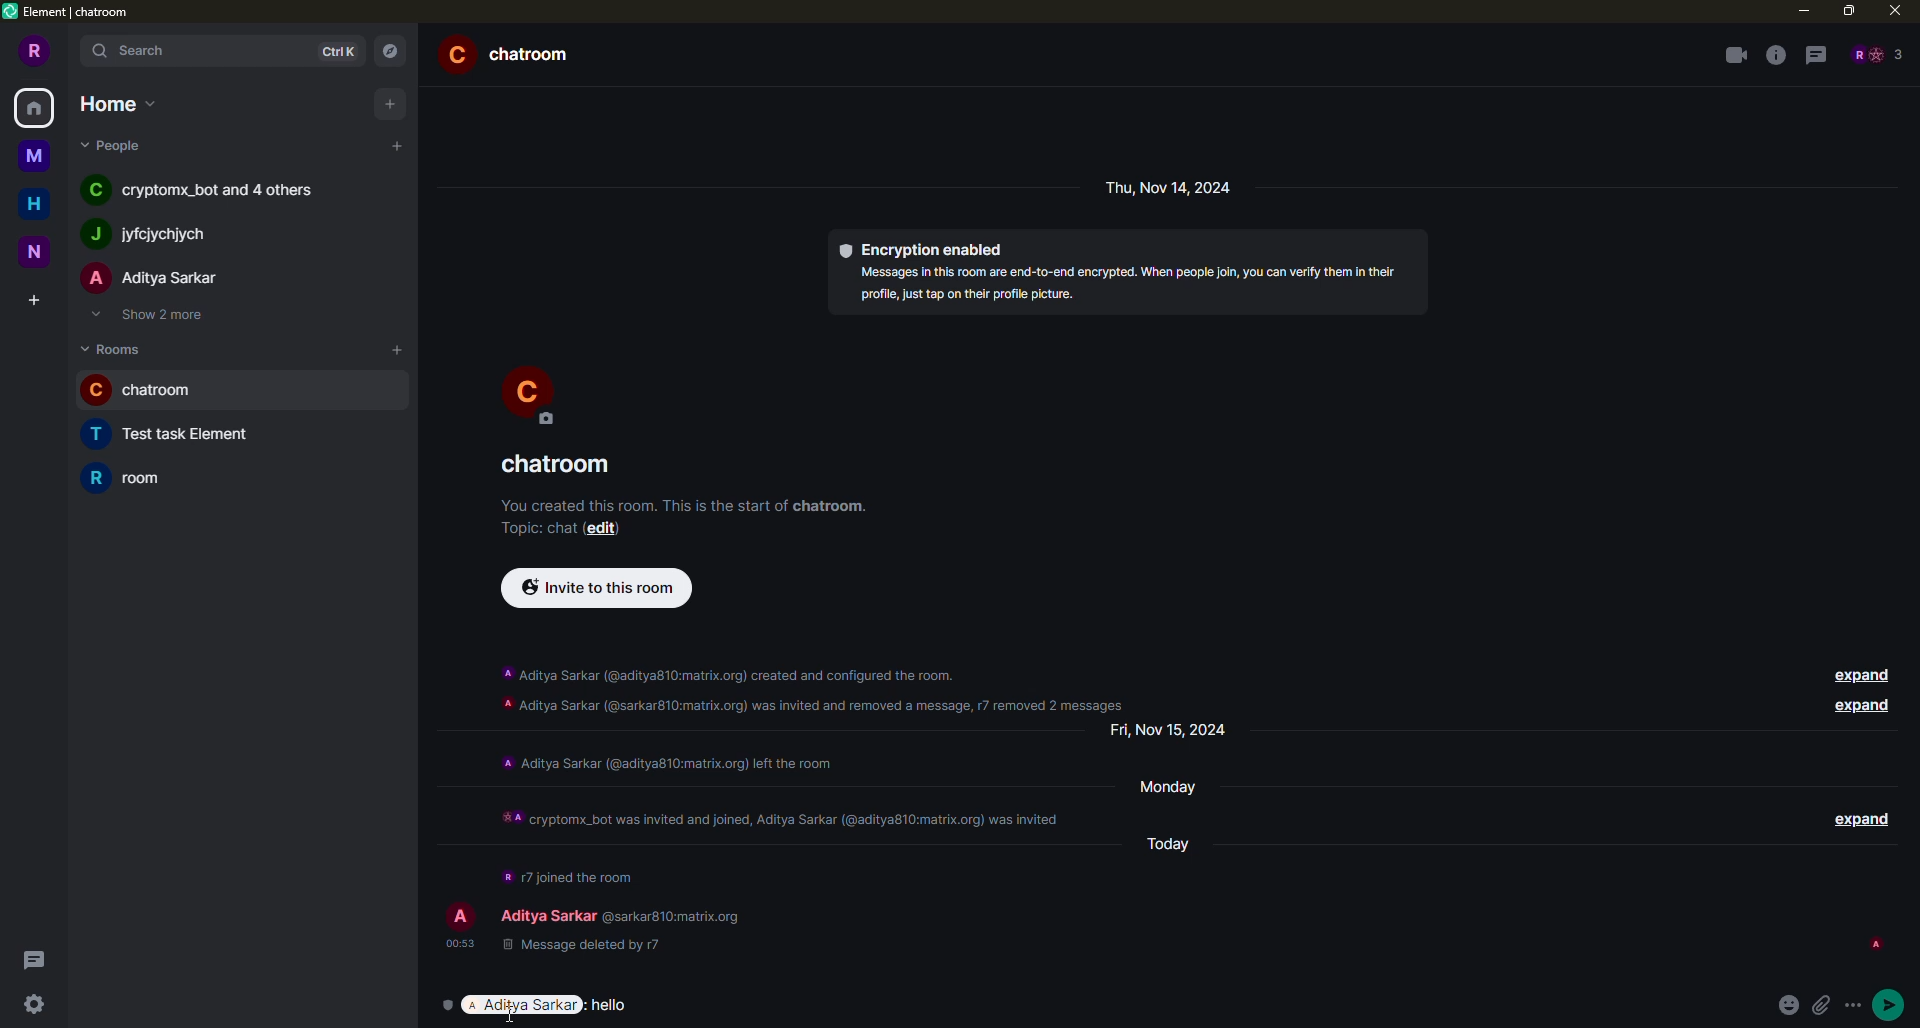 The image size is (1920, 1028). What do you see at coordinates (1128, 283) in the screenshot?
I see `info` at bounding box center [1128, 283].